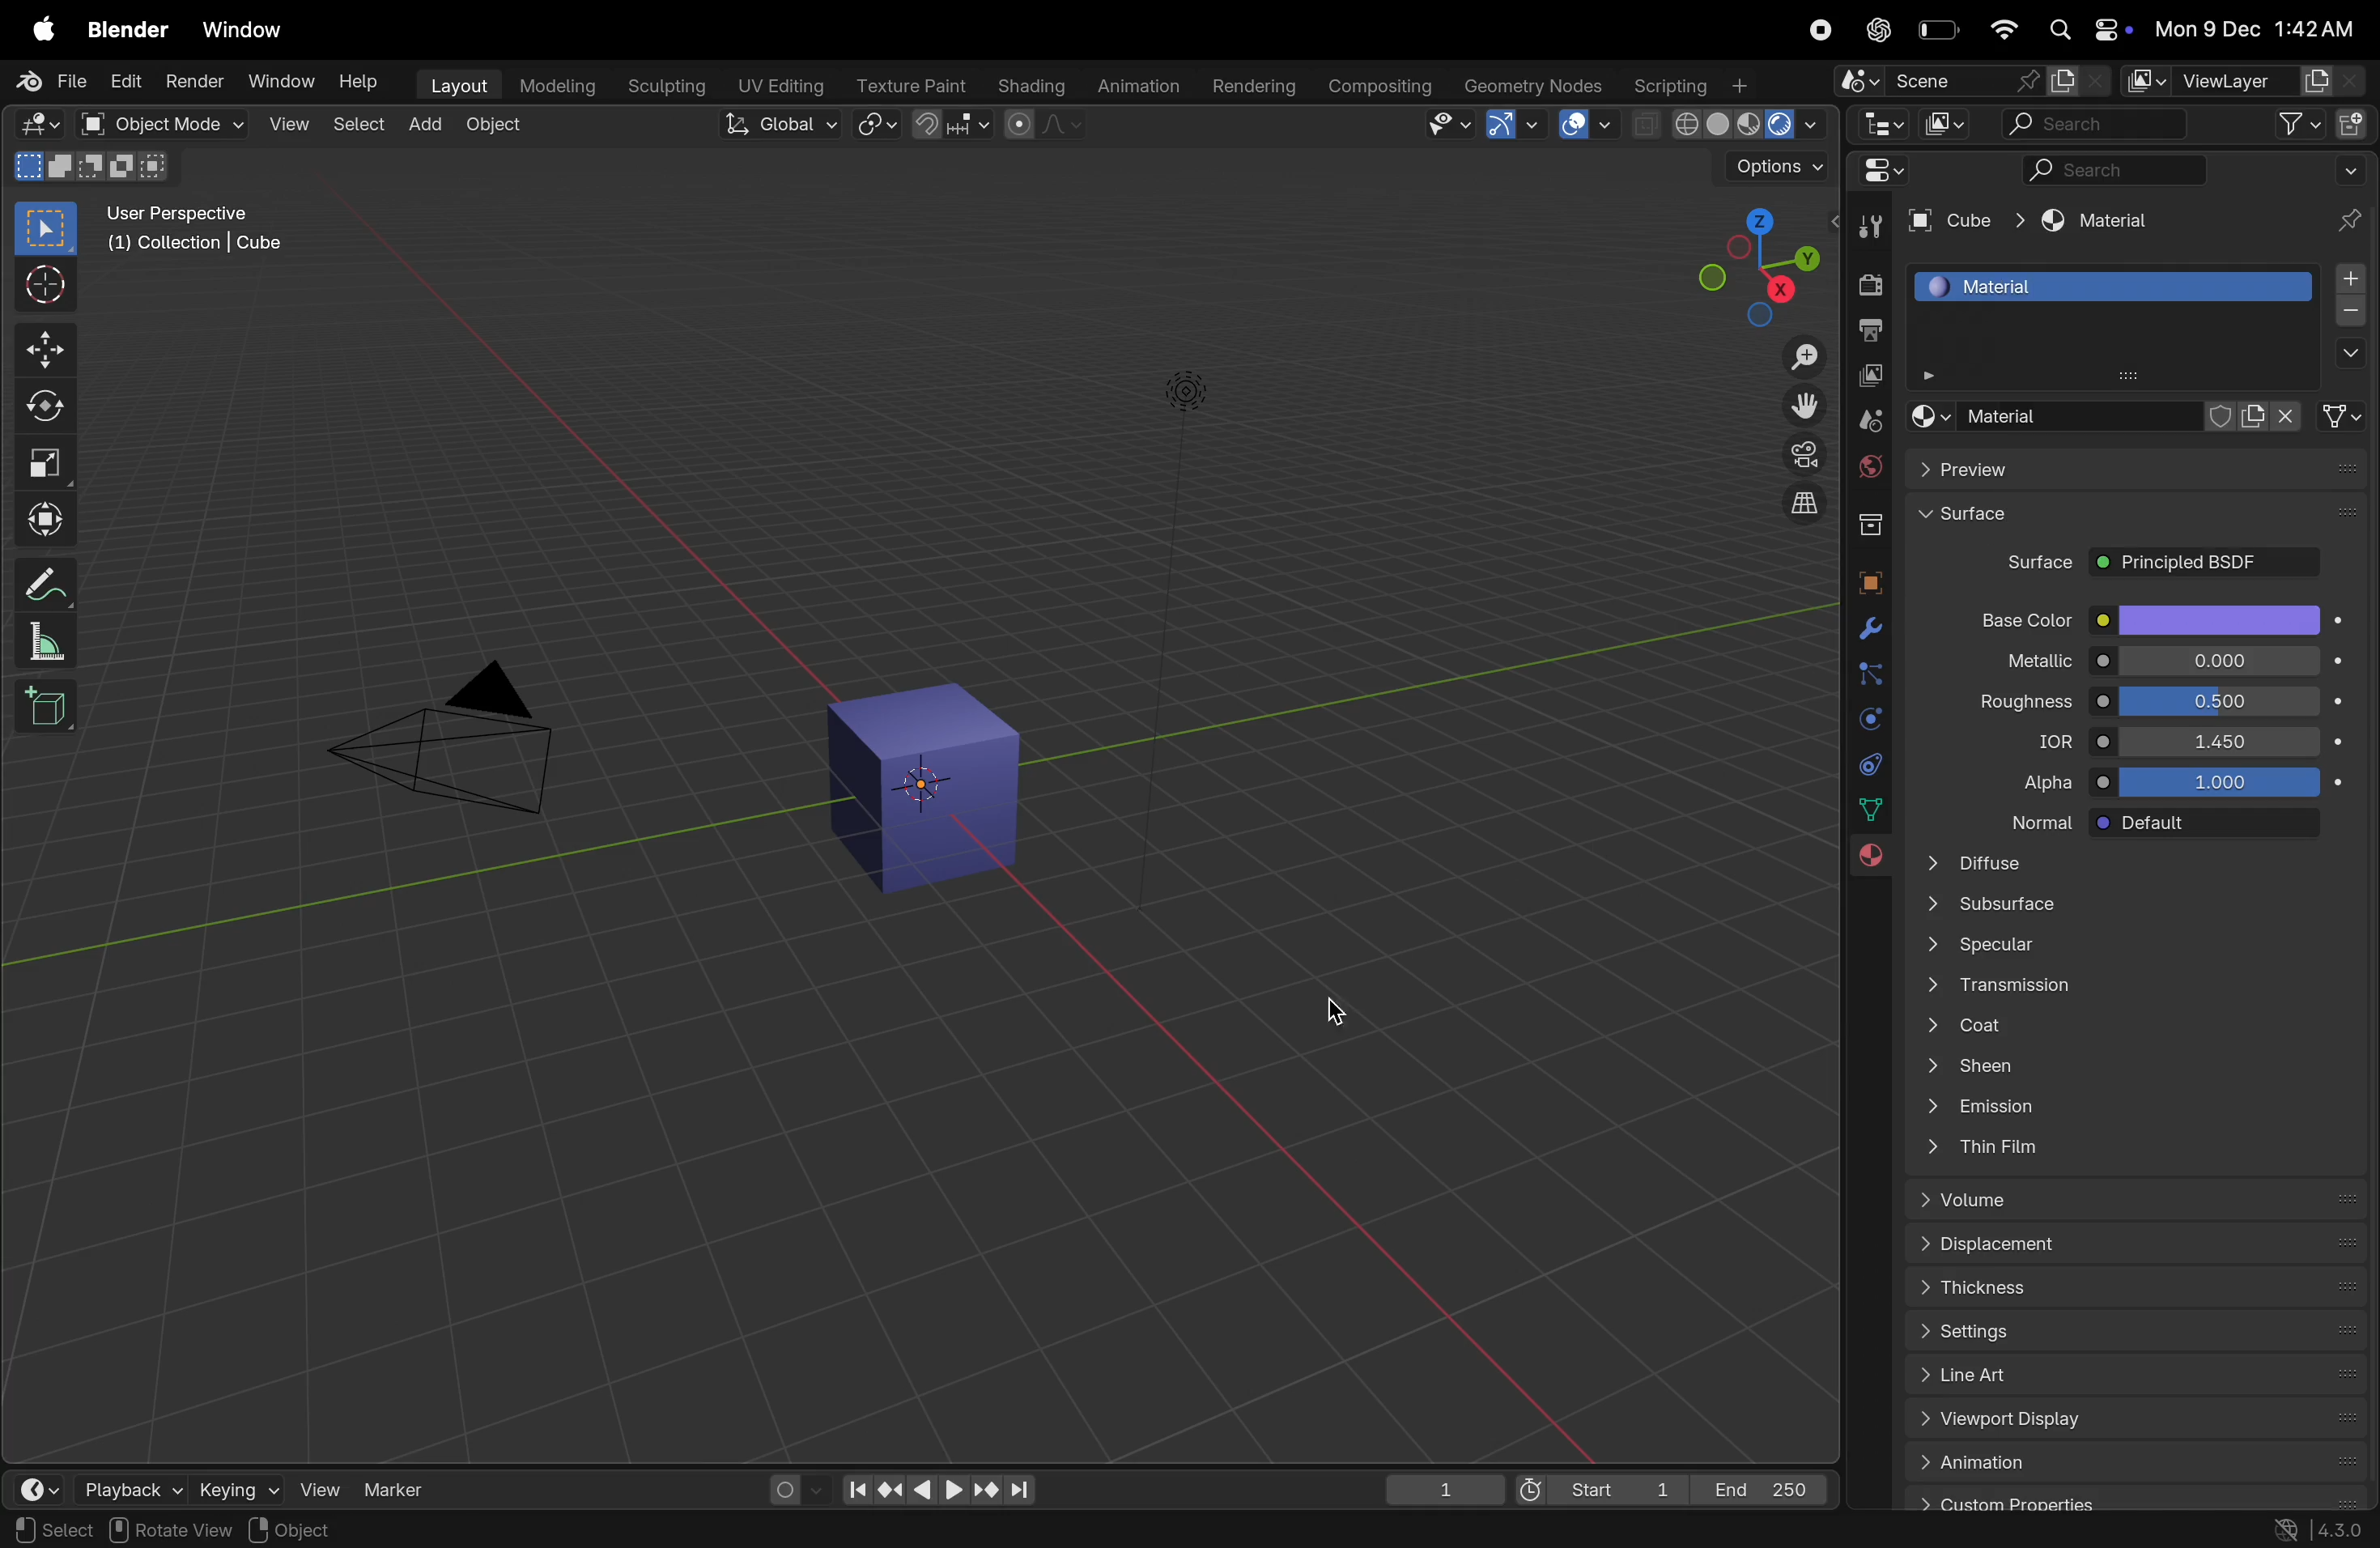 Image resolution: width=2380 pixels, height=1548 pixels. Describe the element at coordinates (308, 1488) in the screenshot. I see `view` at that location.